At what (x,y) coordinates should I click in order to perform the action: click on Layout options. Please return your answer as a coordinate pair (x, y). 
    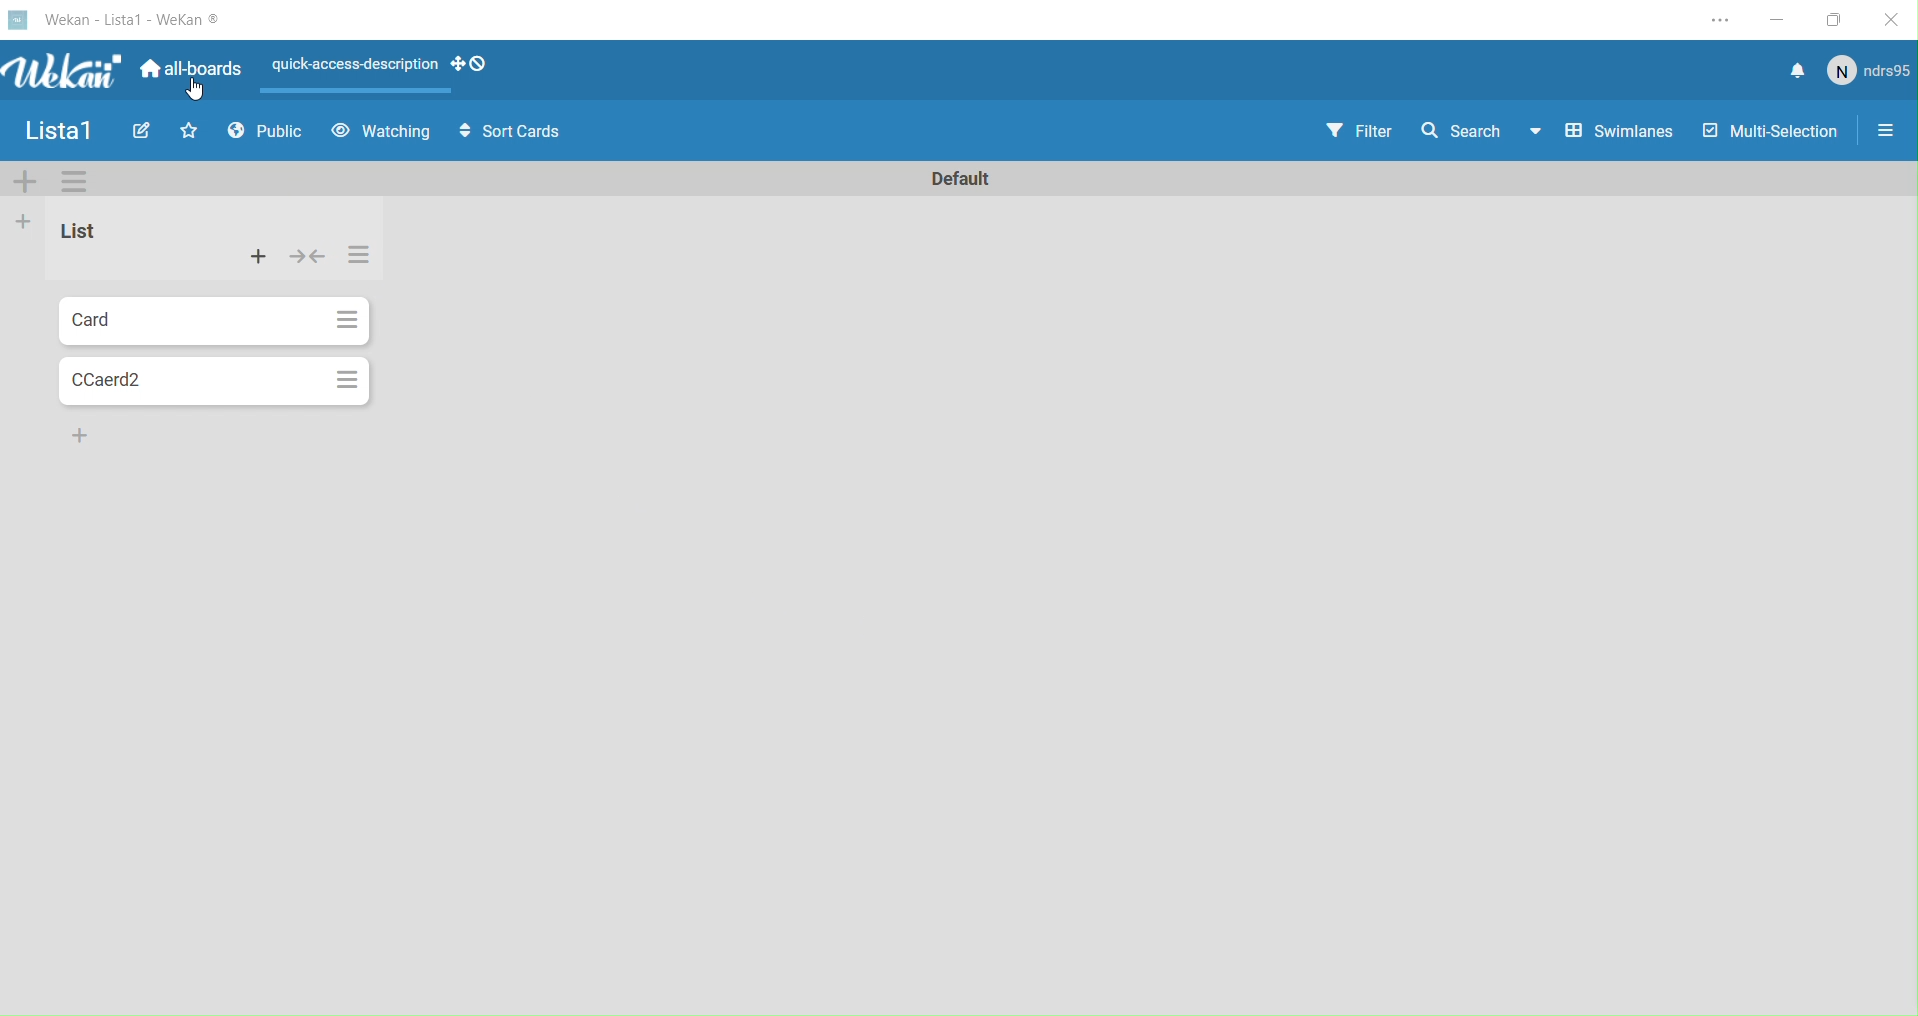
    Looking at the image, I should click on (384, 71).